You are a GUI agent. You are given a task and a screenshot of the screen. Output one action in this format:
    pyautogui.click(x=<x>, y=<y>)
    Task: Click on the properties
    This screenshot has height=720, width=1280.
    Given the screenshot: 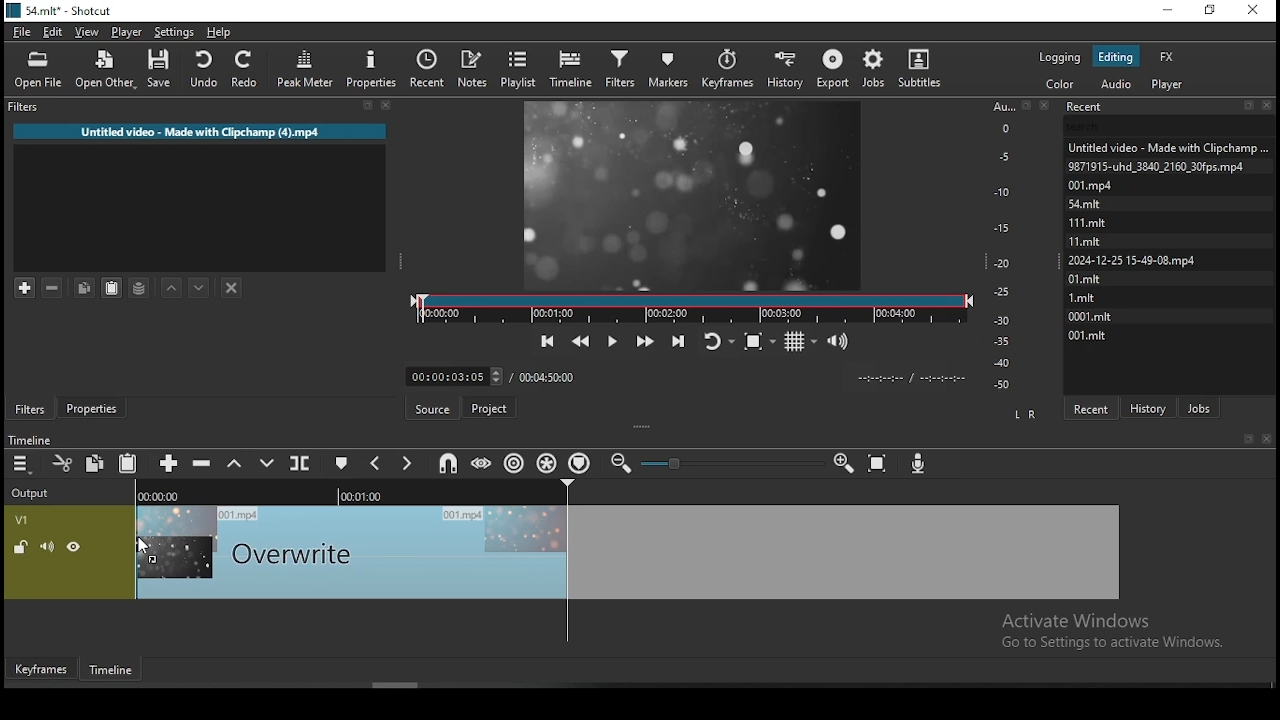 What is the action you would take?
    pyautogui.click(x=375, y=71)
    